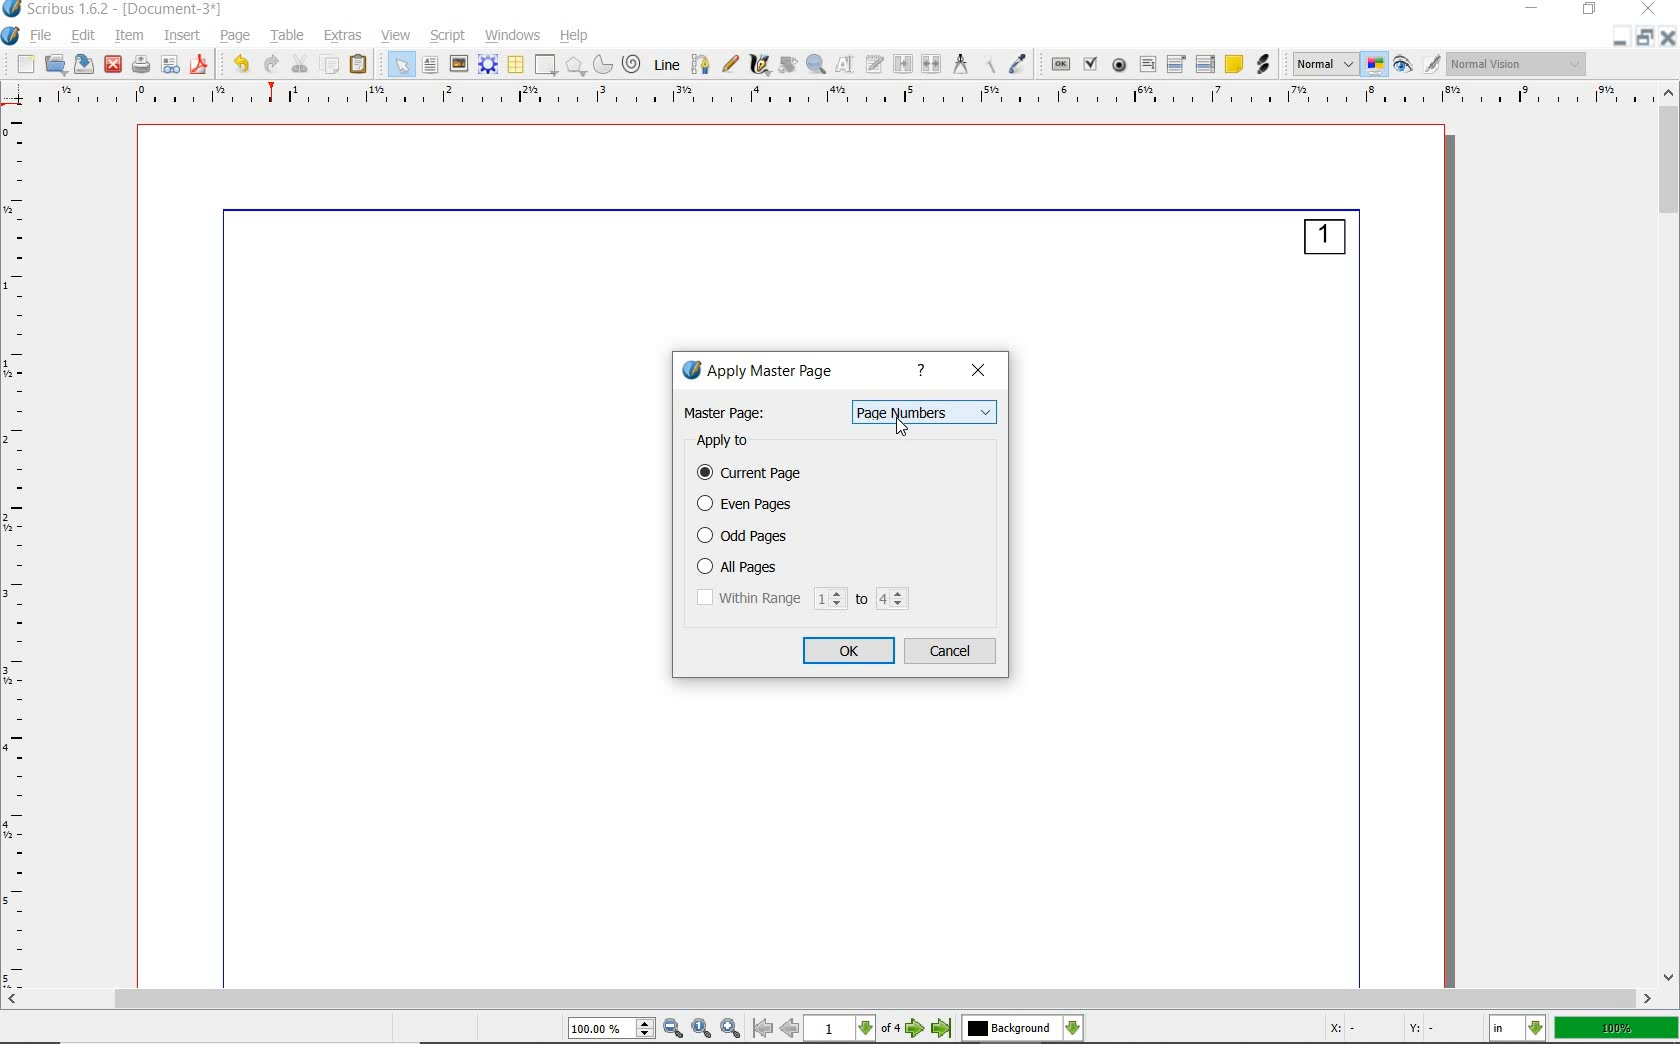  What do you see at coordinates (287, 35) in the screenshot?
I see `table` at bounding box center [287, 35].